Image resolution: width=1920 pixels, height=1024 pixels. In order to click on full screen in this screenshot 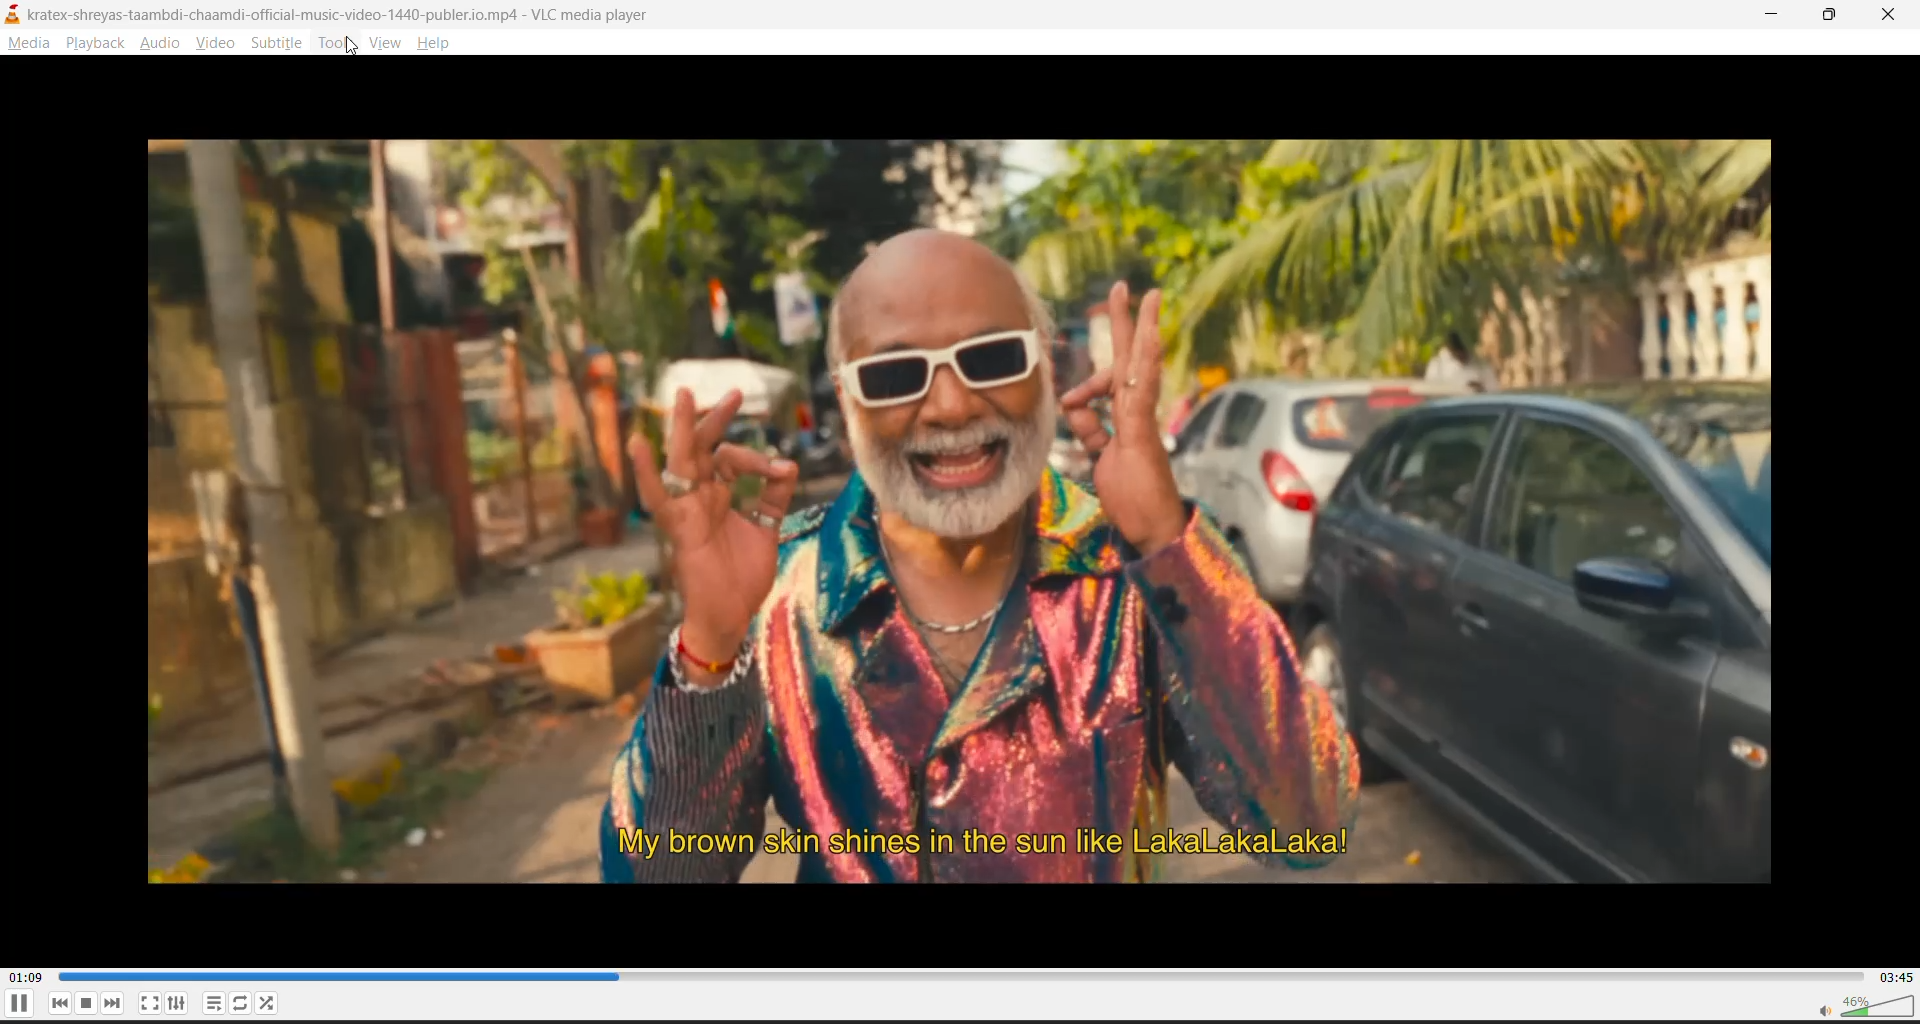, I will do `click(149, 1001)`.